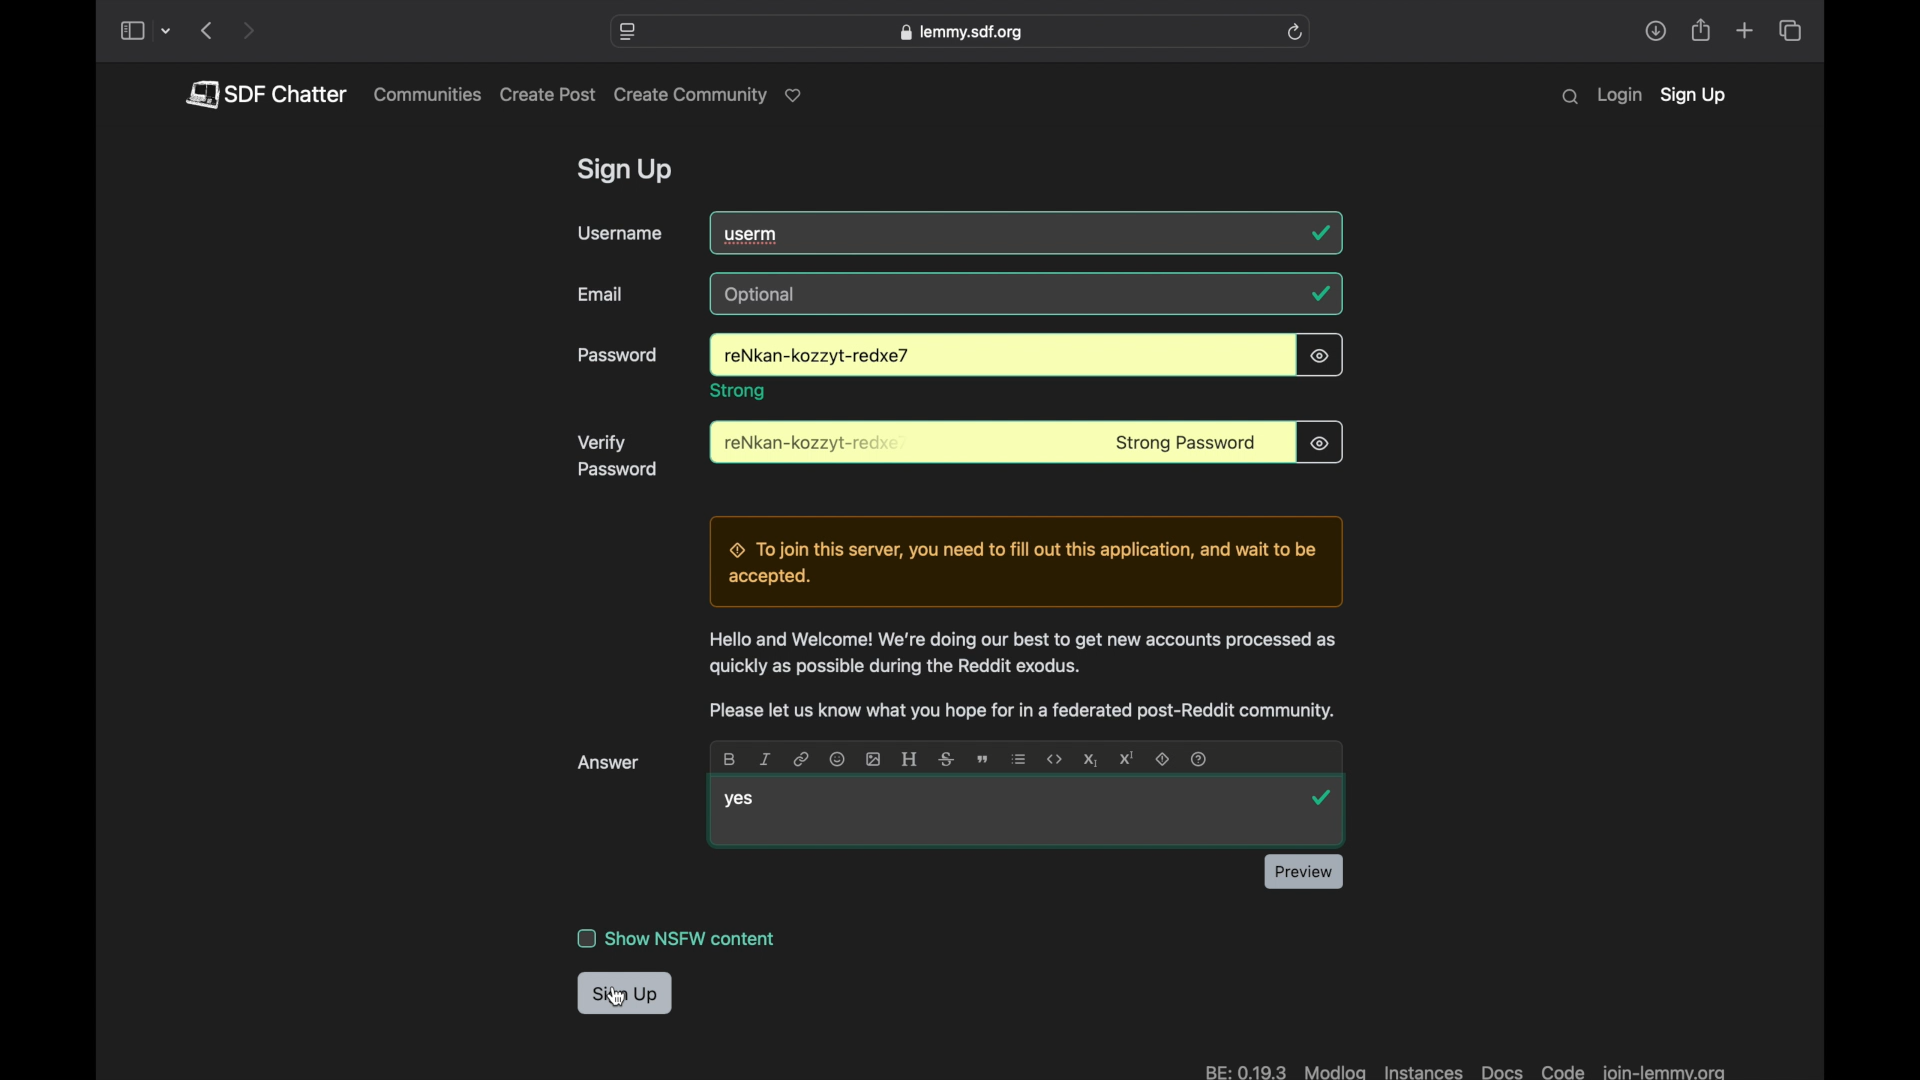  What do you see at coordinates (802, 759) in the screenshot?
I see `link` at bounding box center [802, 759].